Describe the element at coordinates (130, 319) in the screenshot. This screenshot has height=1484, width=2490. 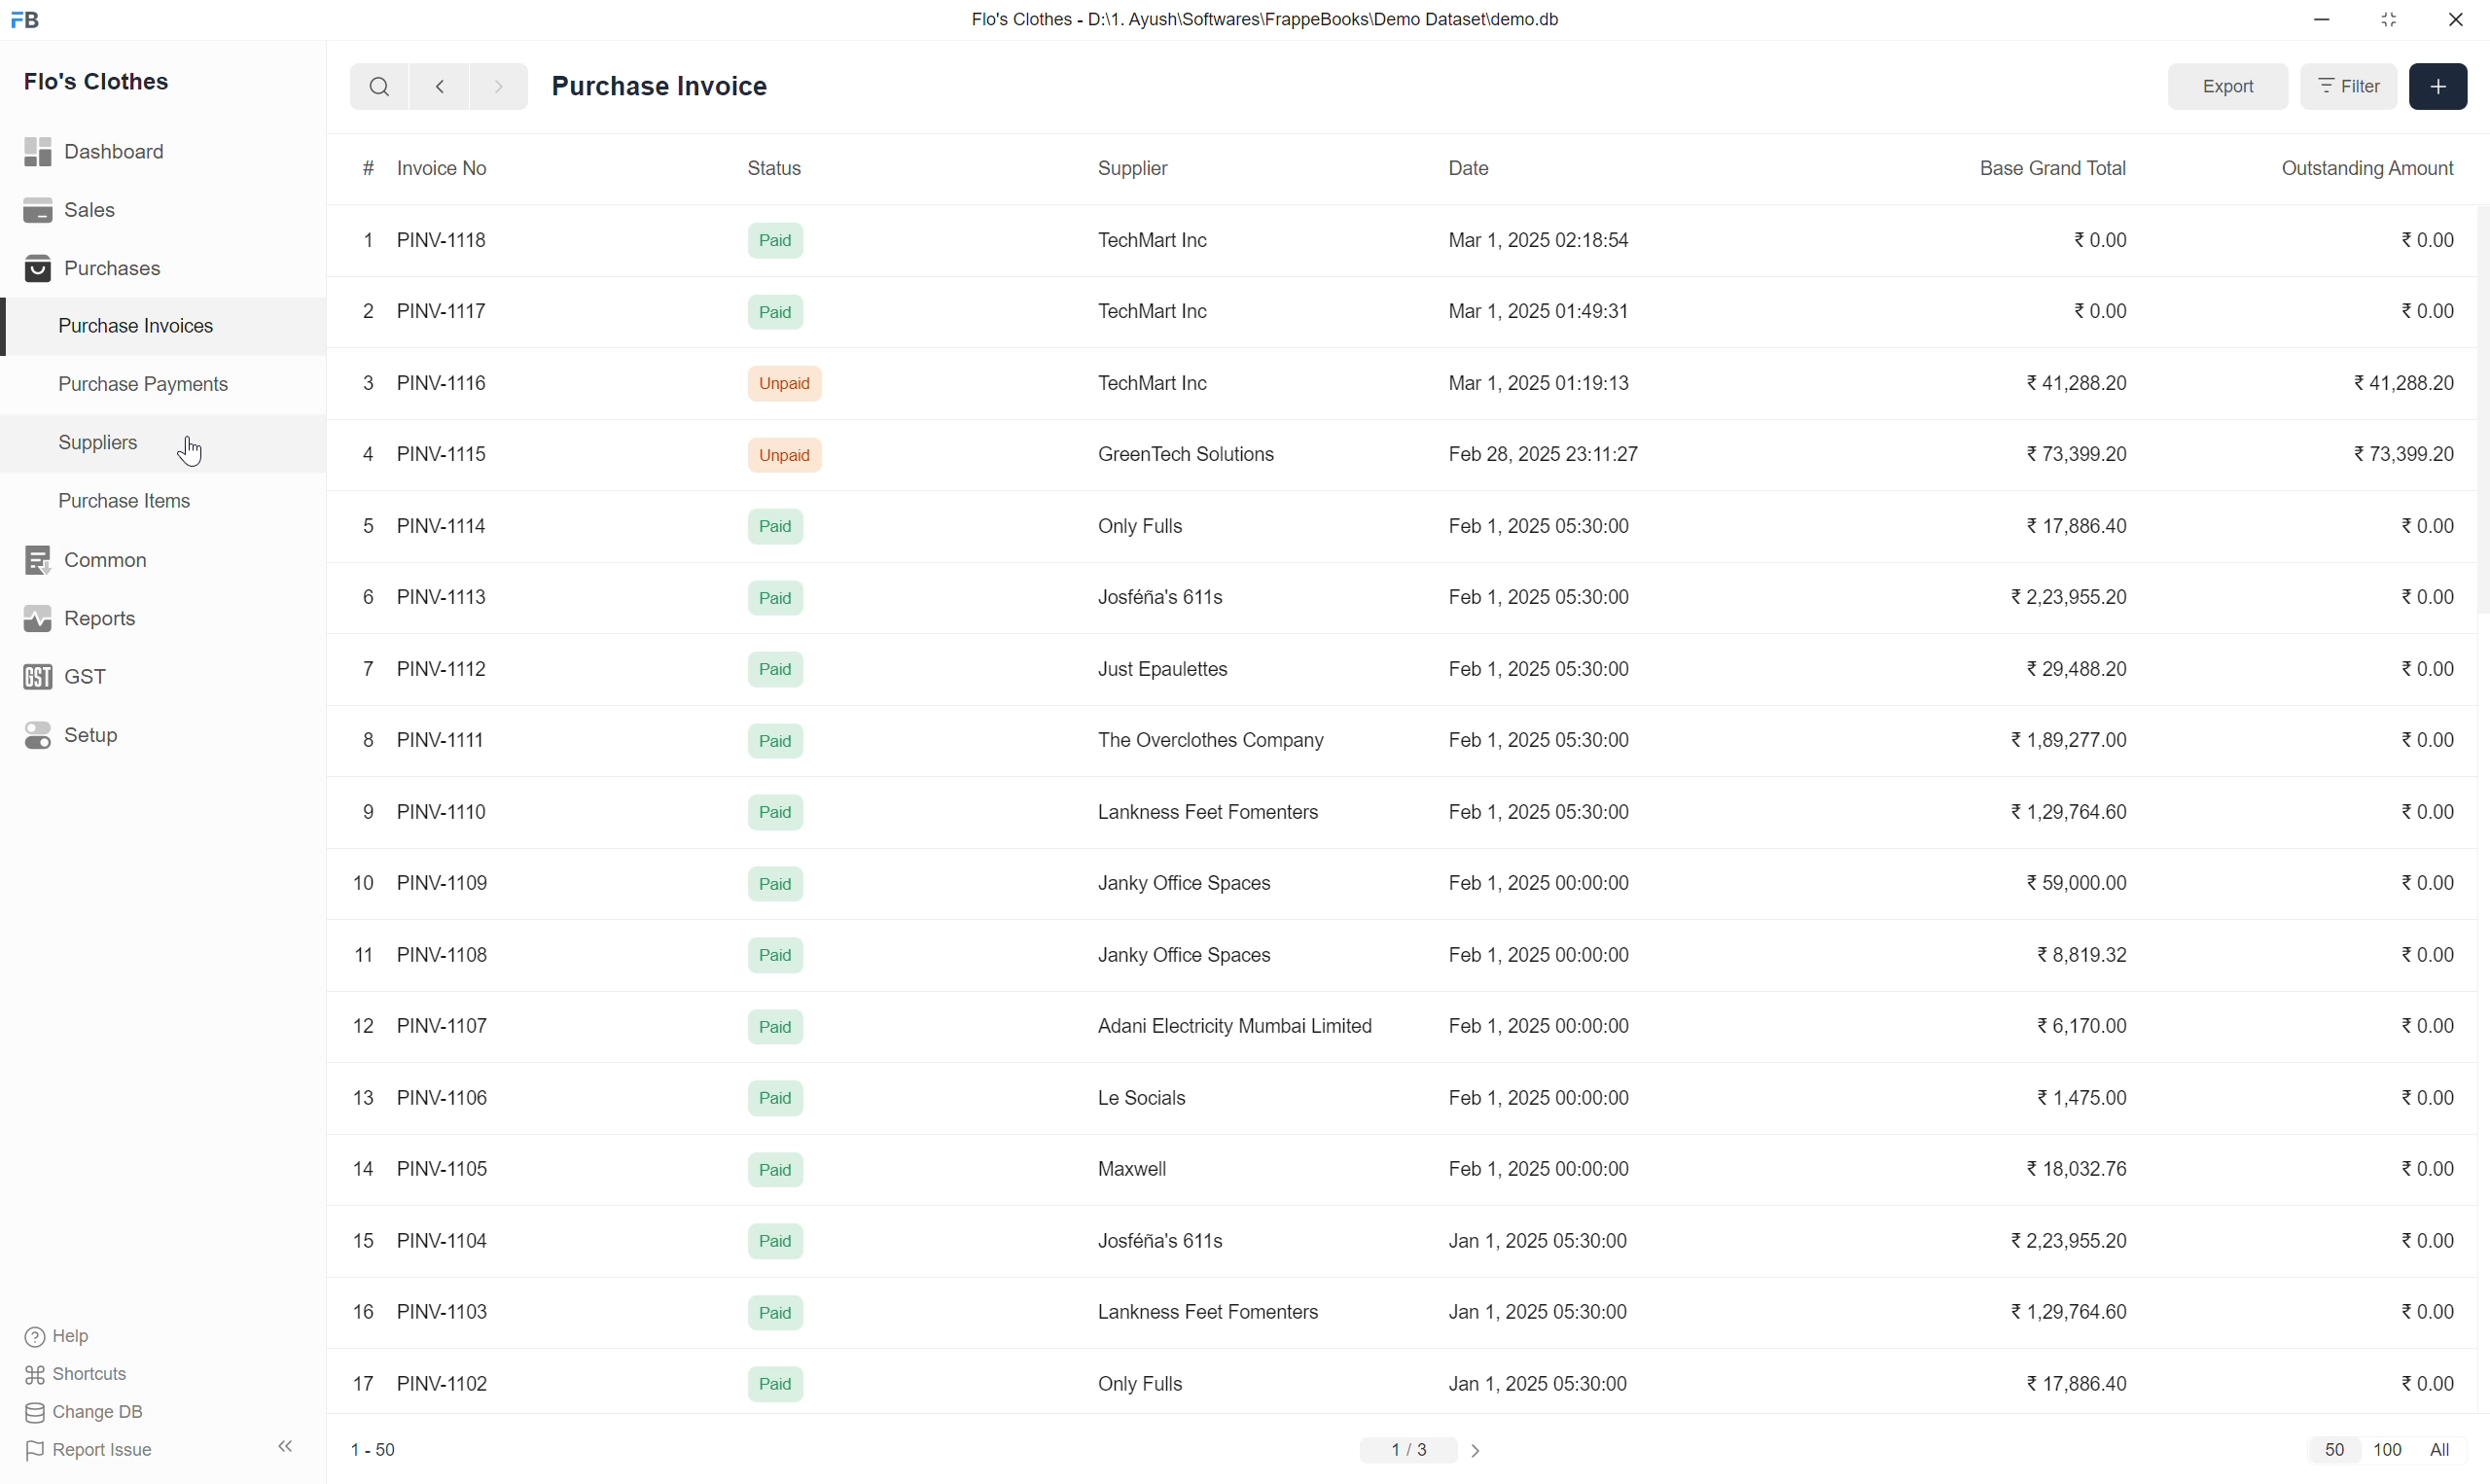
I see `Purchase Invoices` at that location.